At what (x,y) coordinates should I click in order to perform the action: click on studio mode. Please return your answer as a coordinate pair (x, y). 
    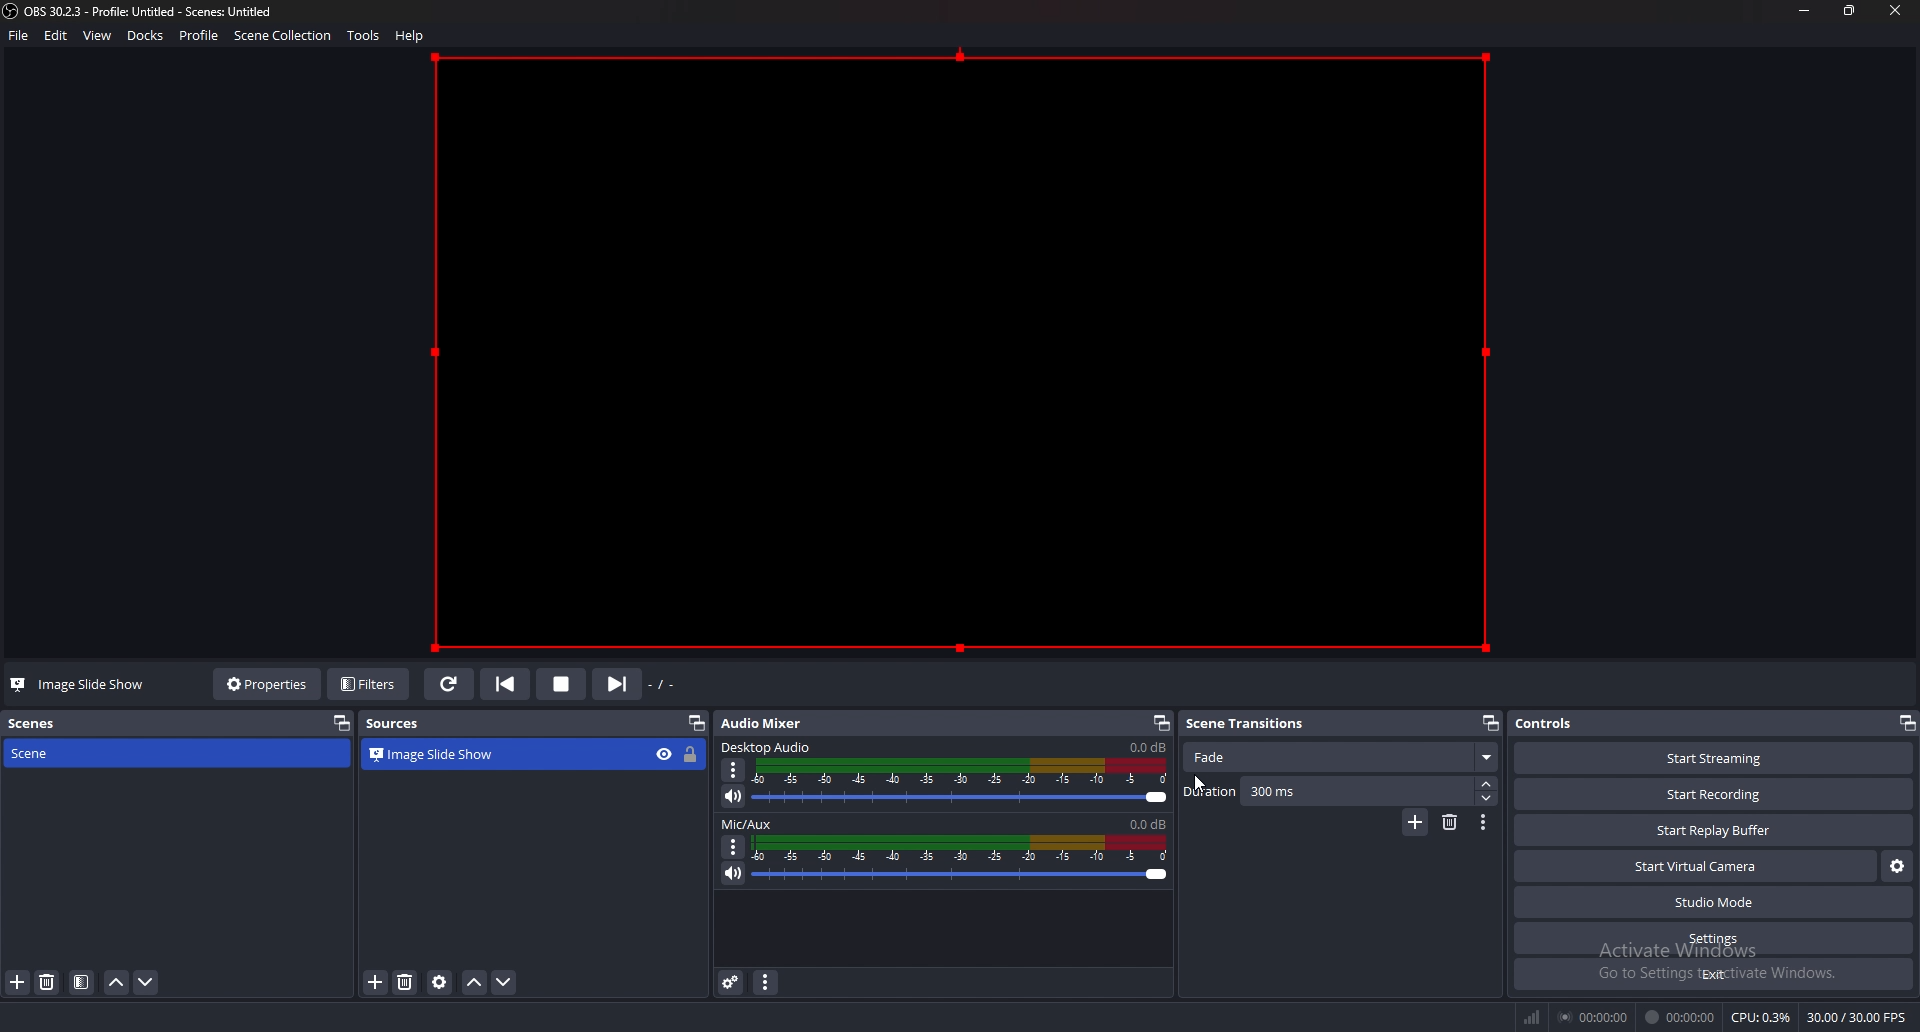
    Looking at the image, I should click on (1712, 903).